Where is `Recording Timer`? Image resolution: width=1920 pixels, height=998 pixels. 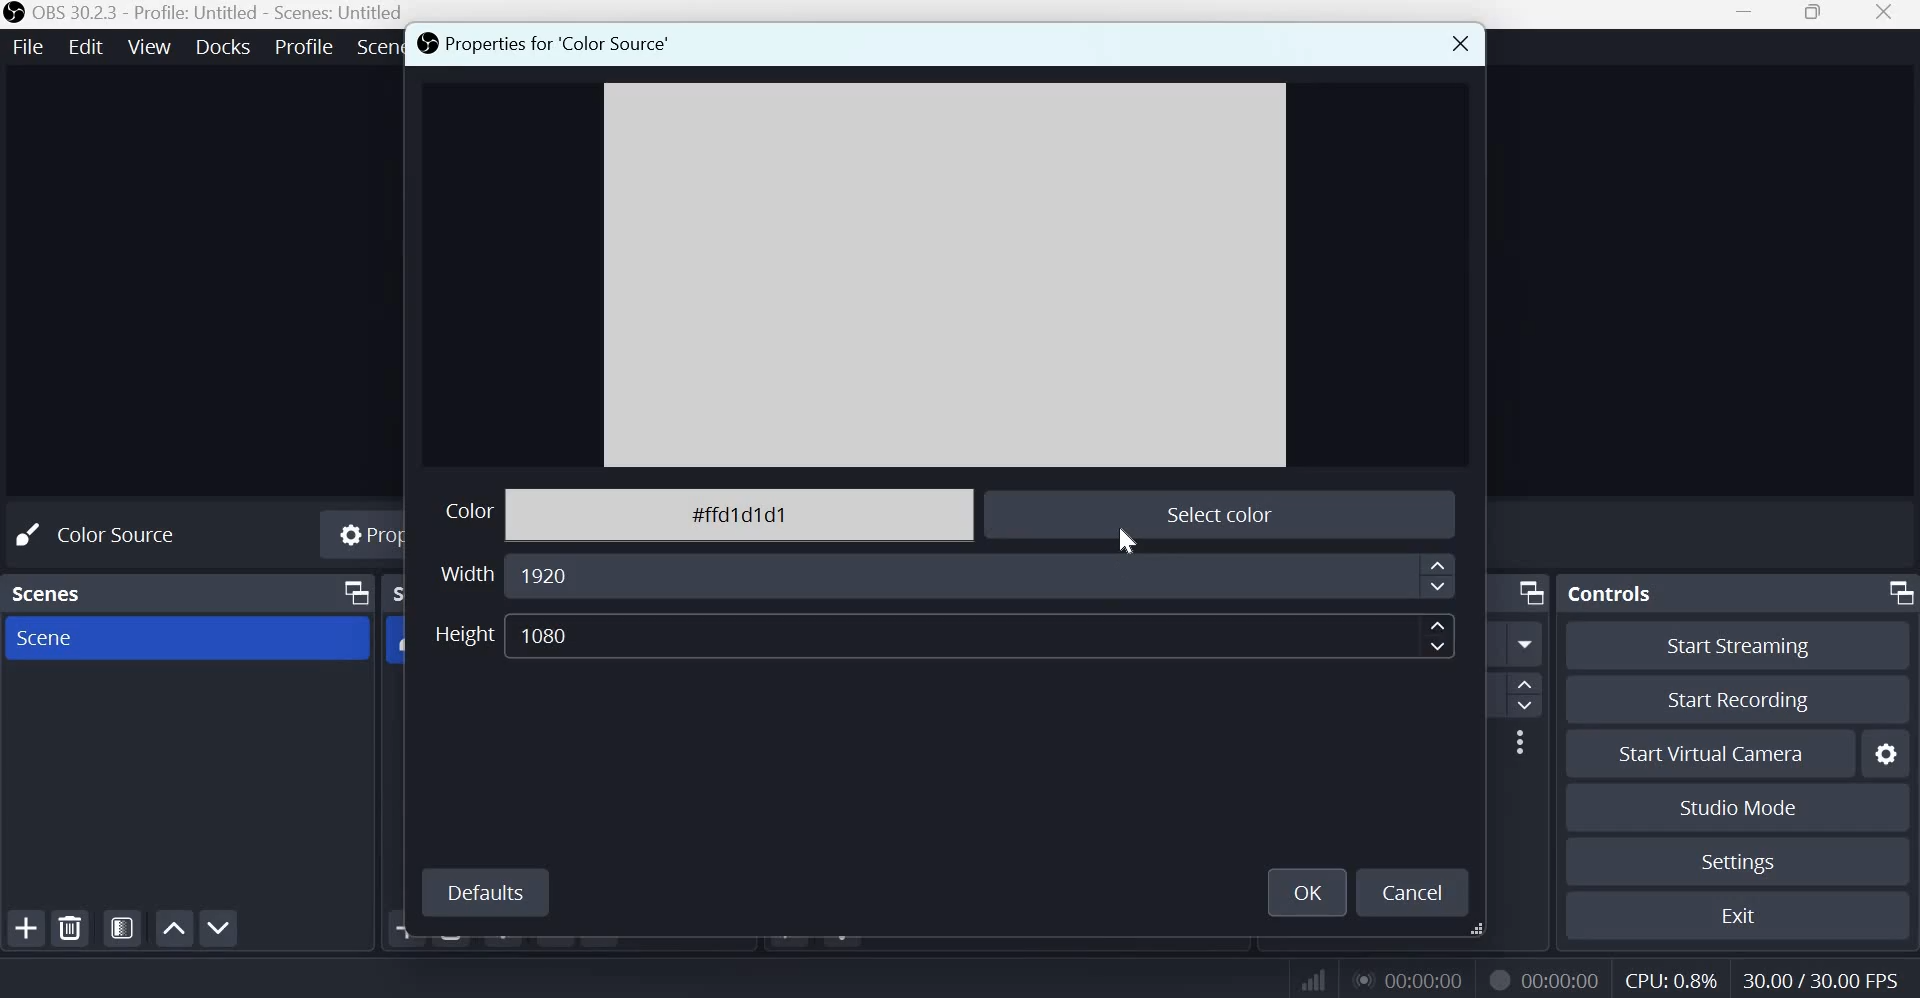
Recording Timer is located at coordinates (1563, 979).